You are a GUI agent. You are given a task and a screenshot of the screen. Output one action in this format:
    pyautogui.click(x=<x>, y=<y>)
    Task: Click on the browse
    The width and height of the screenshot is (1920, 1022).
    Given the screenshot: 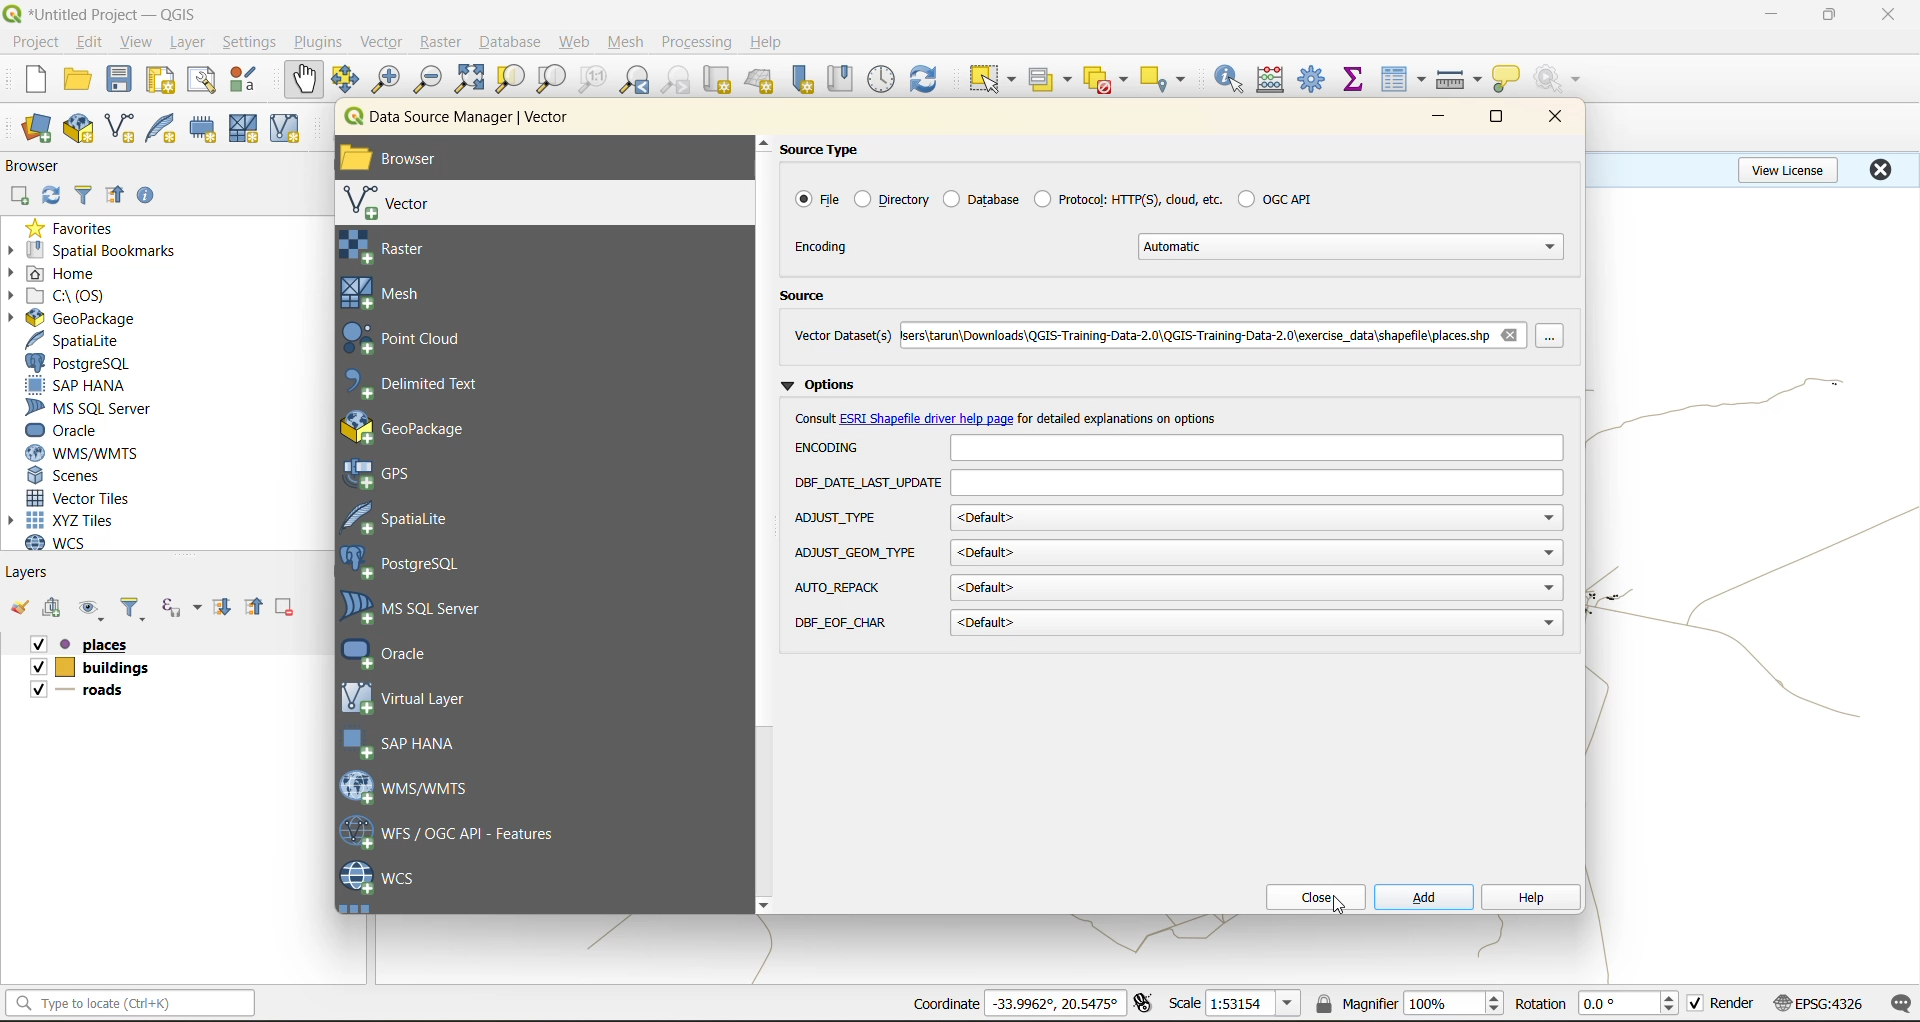 What is the action you would take?
    pyautogui.click(x=1556, y=337)
    